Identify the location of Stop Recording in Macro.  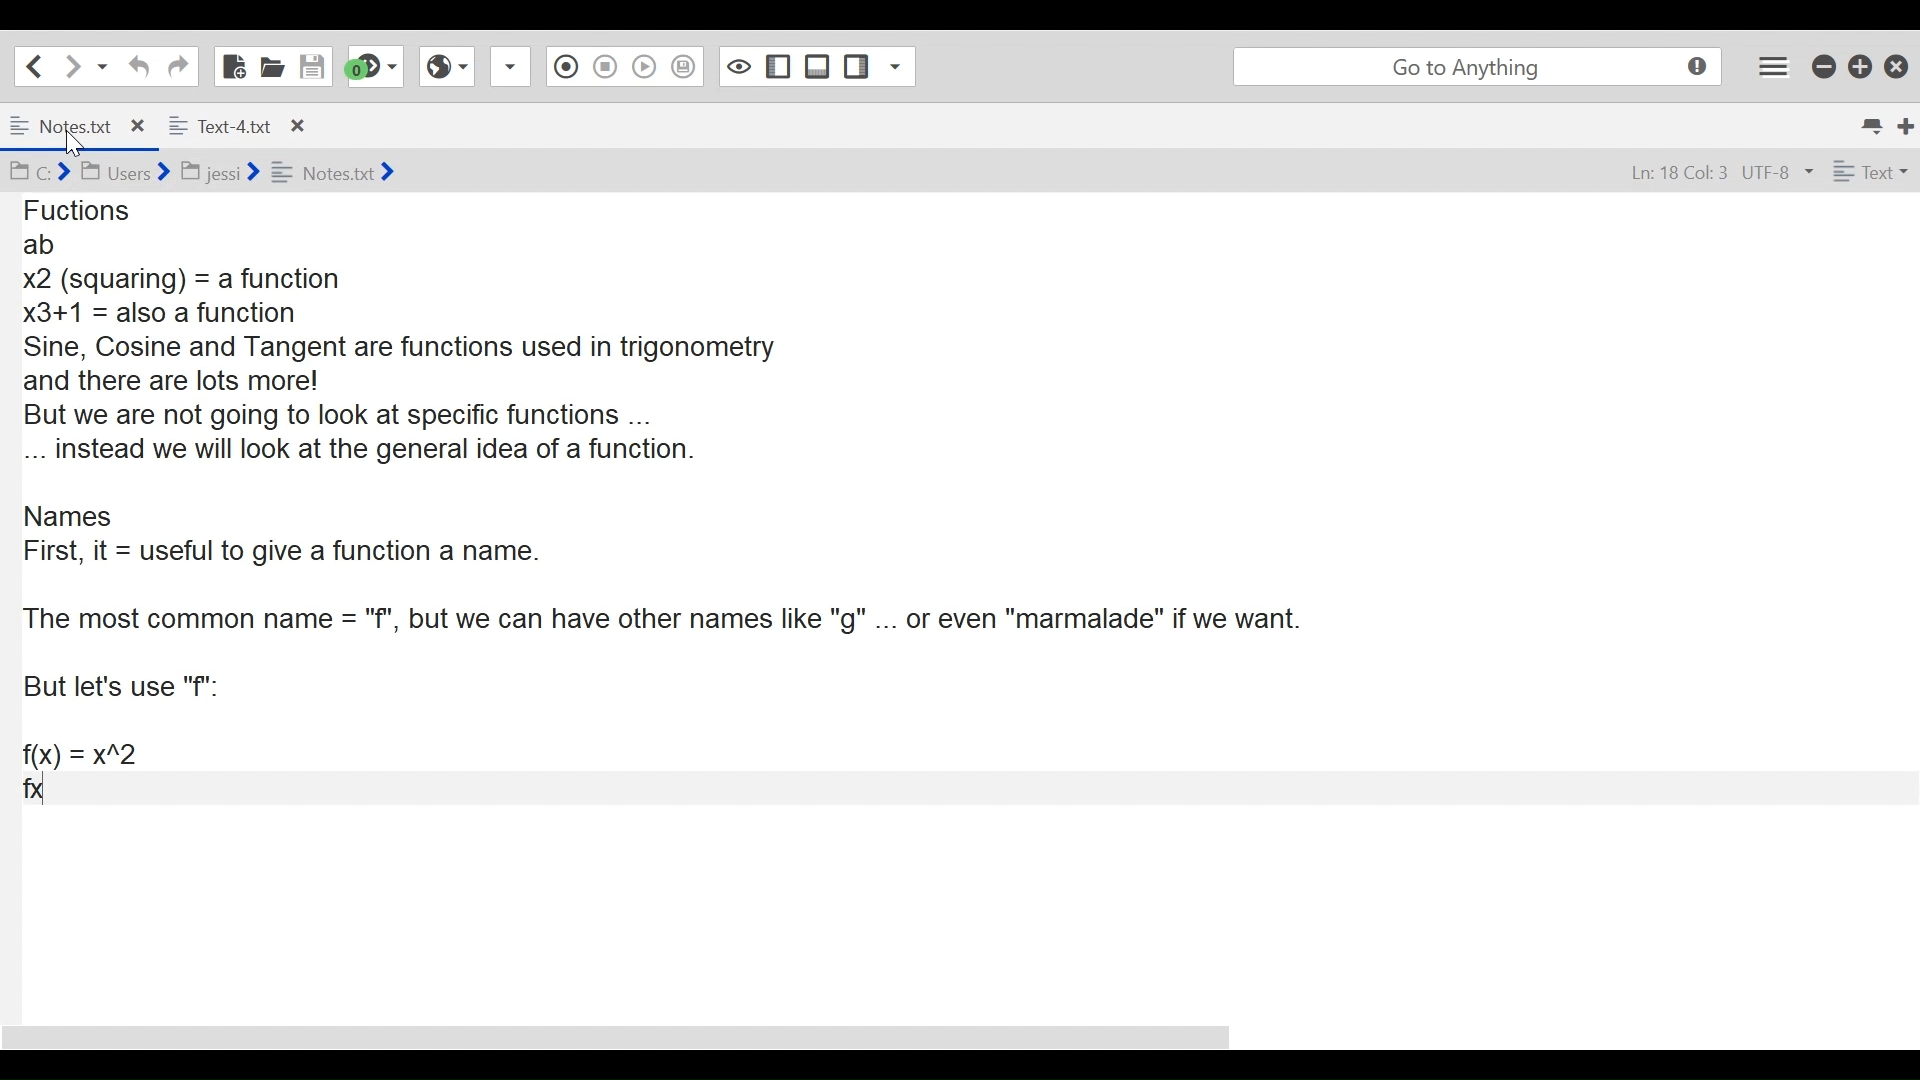
(604, 69).